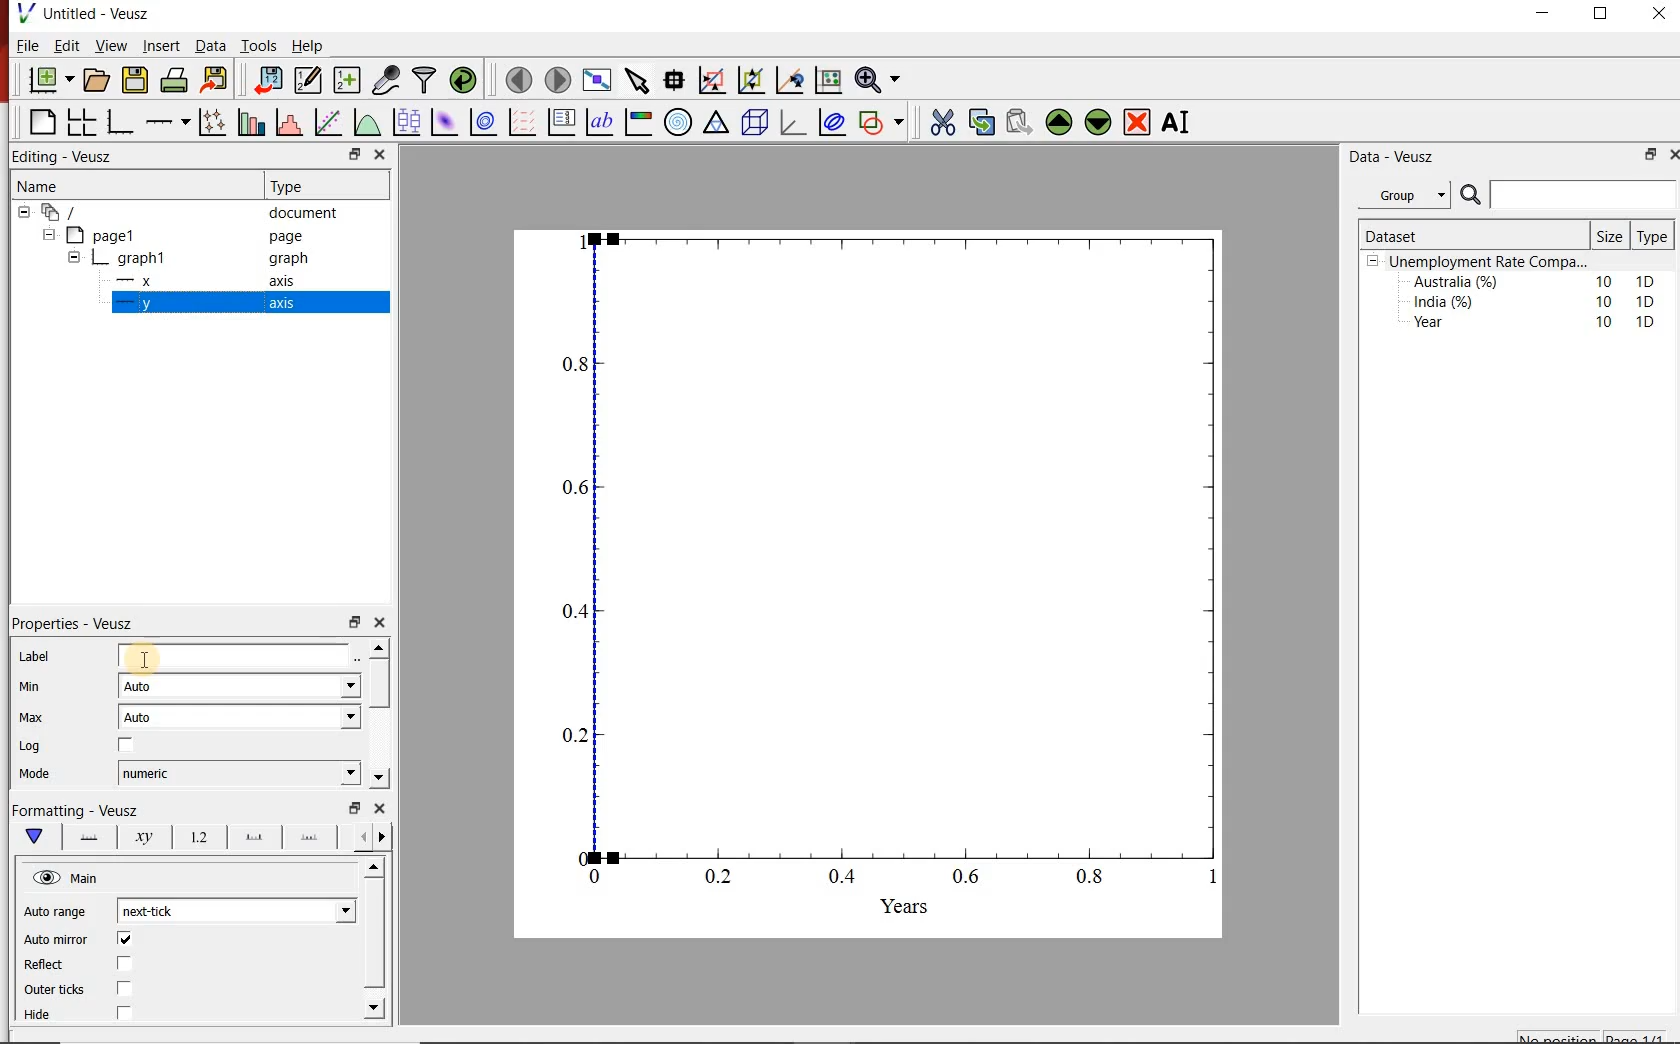  I want to click on click or draw rectangle on the zoom graph axes, so click(713, 81).